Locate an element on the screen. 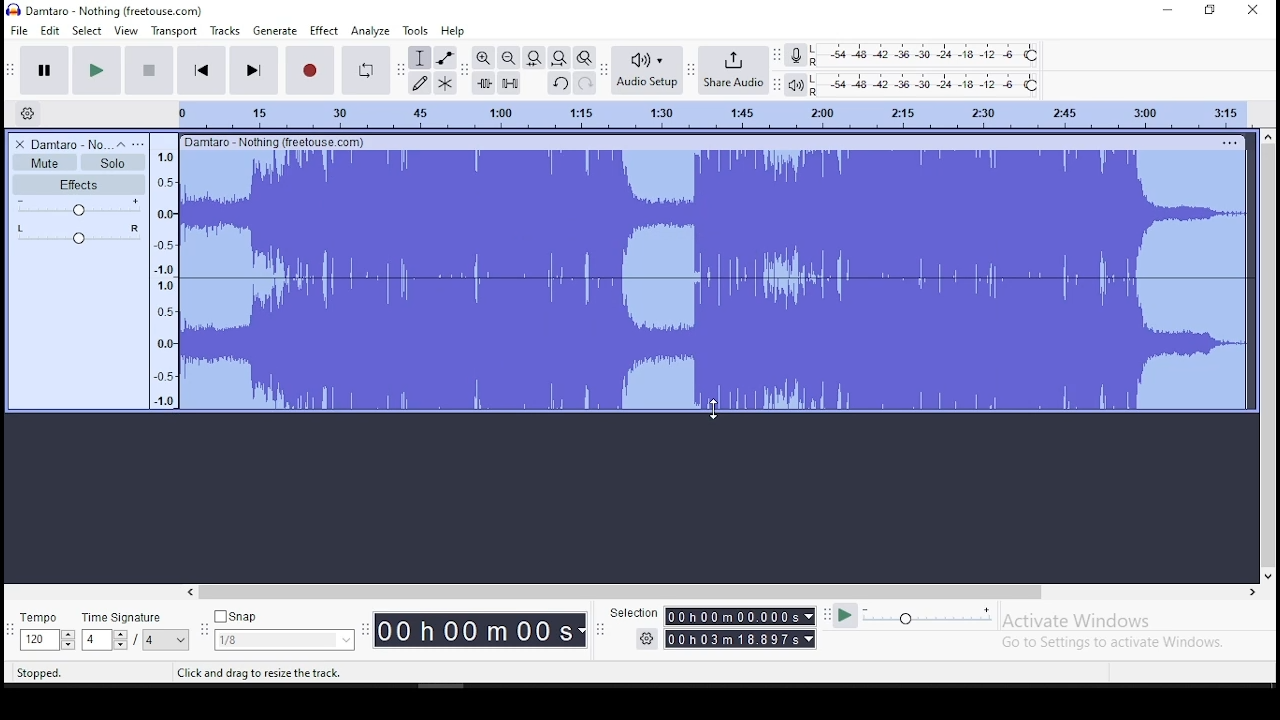 Image resolution: width=1280 pixels, height=720 pixels. undo is located at coordinates (561, 84).